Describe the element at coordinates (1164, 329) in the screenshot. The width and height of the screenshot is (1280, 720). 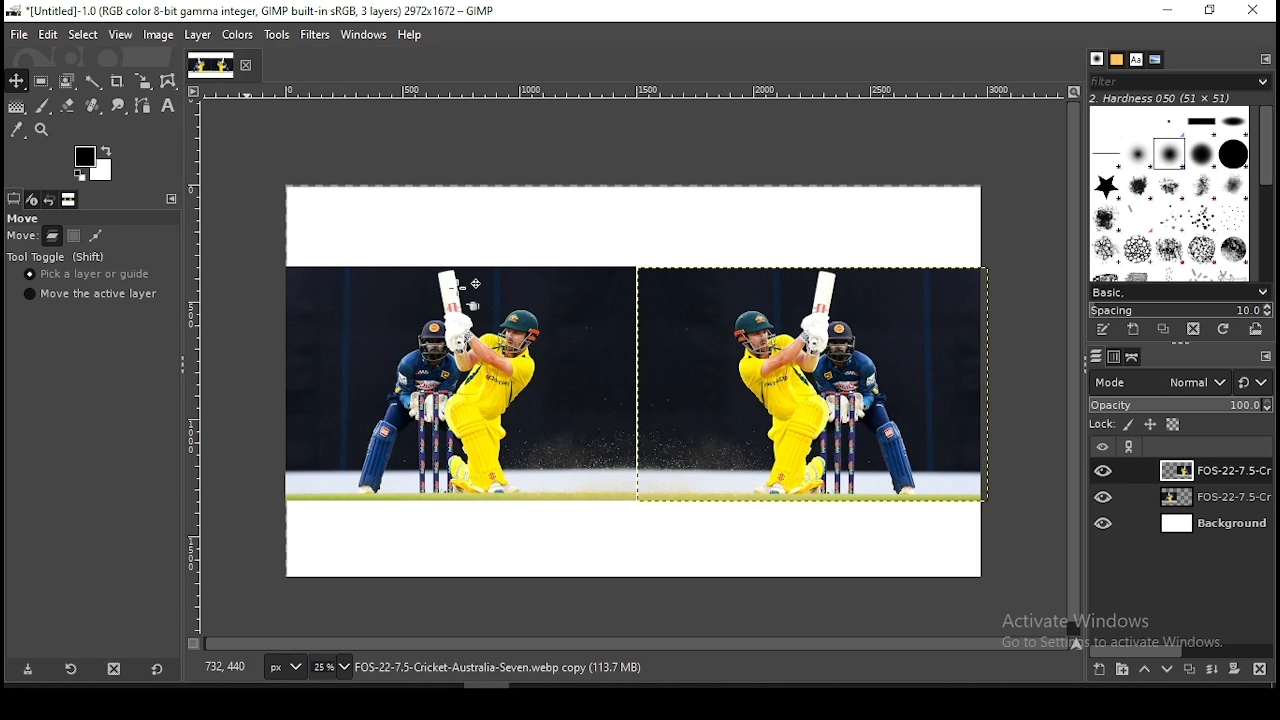
I see `duplicate brush` at that location.